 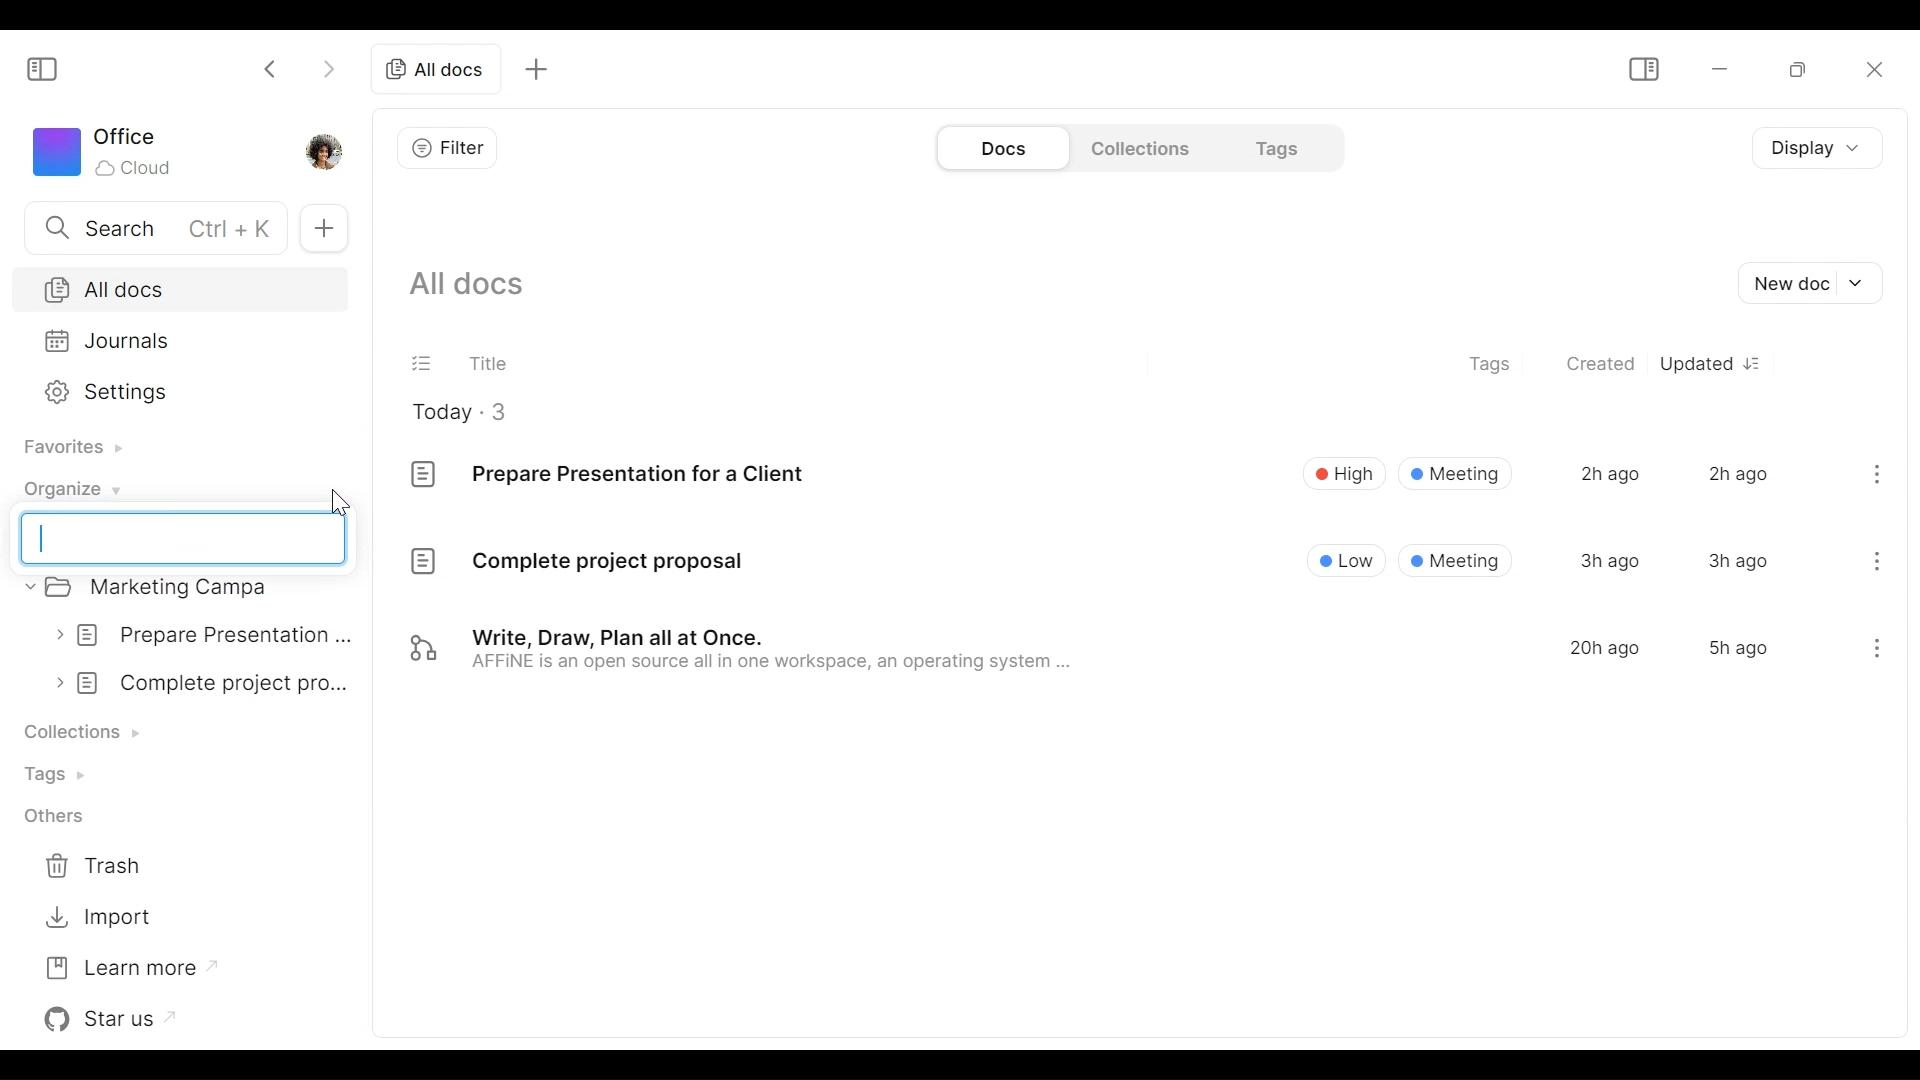 What do you see at coordinates (1610, 560) in the screenshot?
I see `3h ago` at bounding box center [1610, 560].